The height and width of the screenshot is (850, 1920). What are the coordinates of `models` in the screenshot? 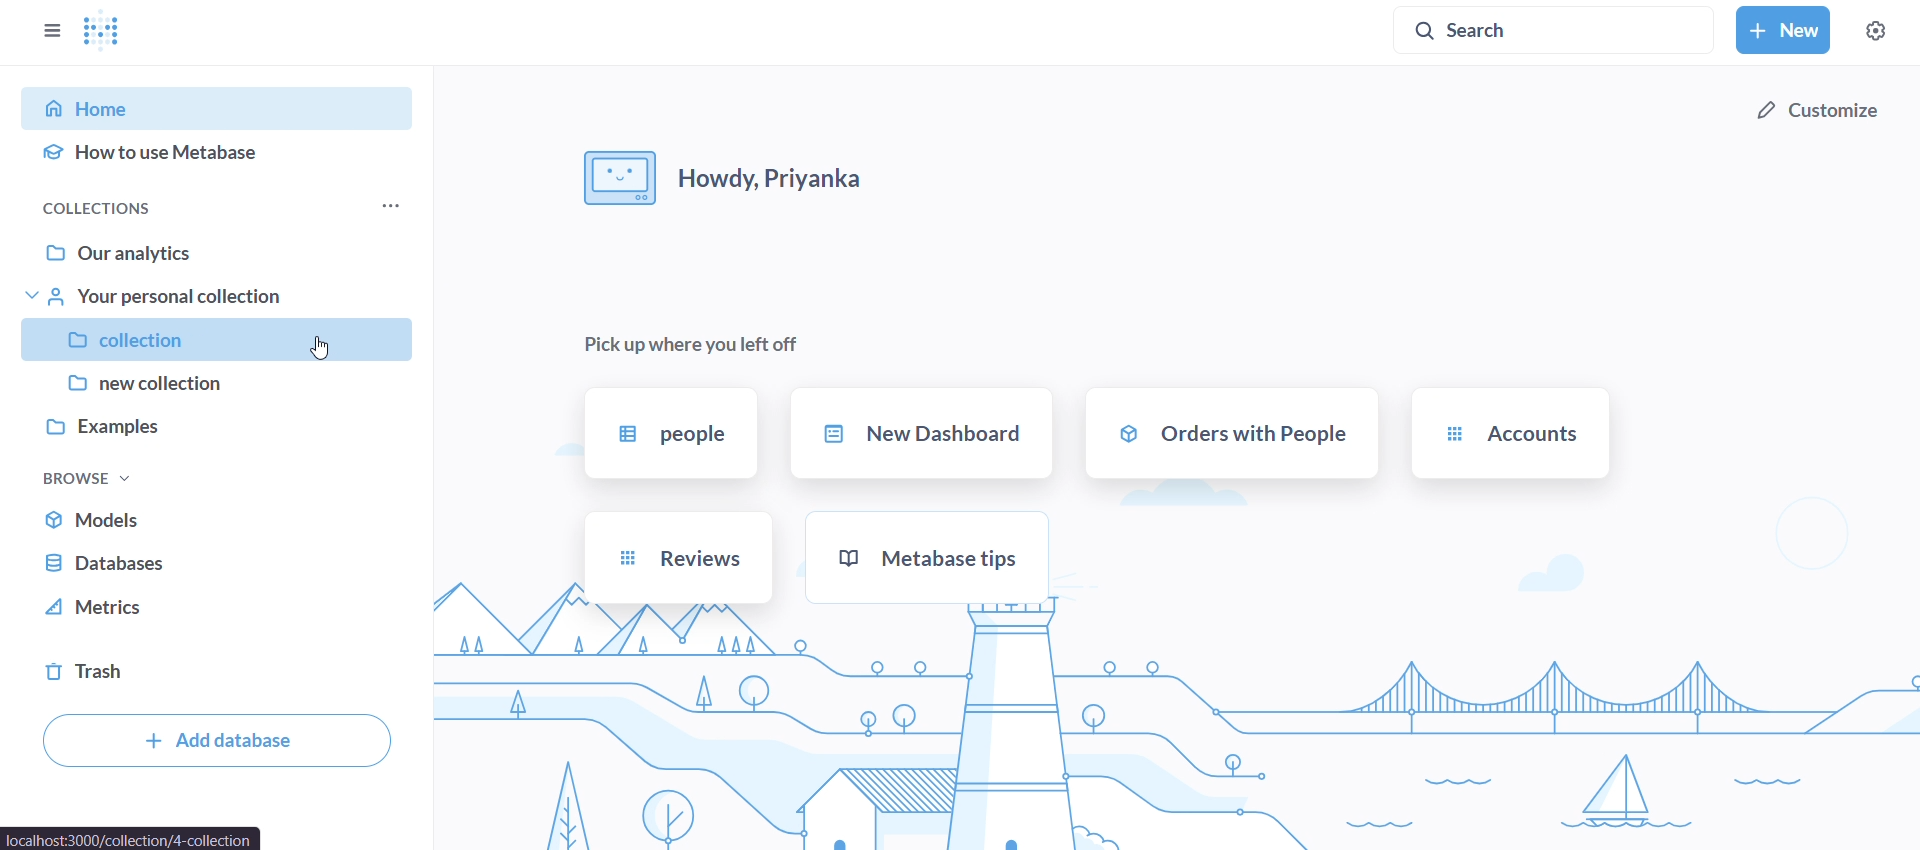 It's located at (218, 520).